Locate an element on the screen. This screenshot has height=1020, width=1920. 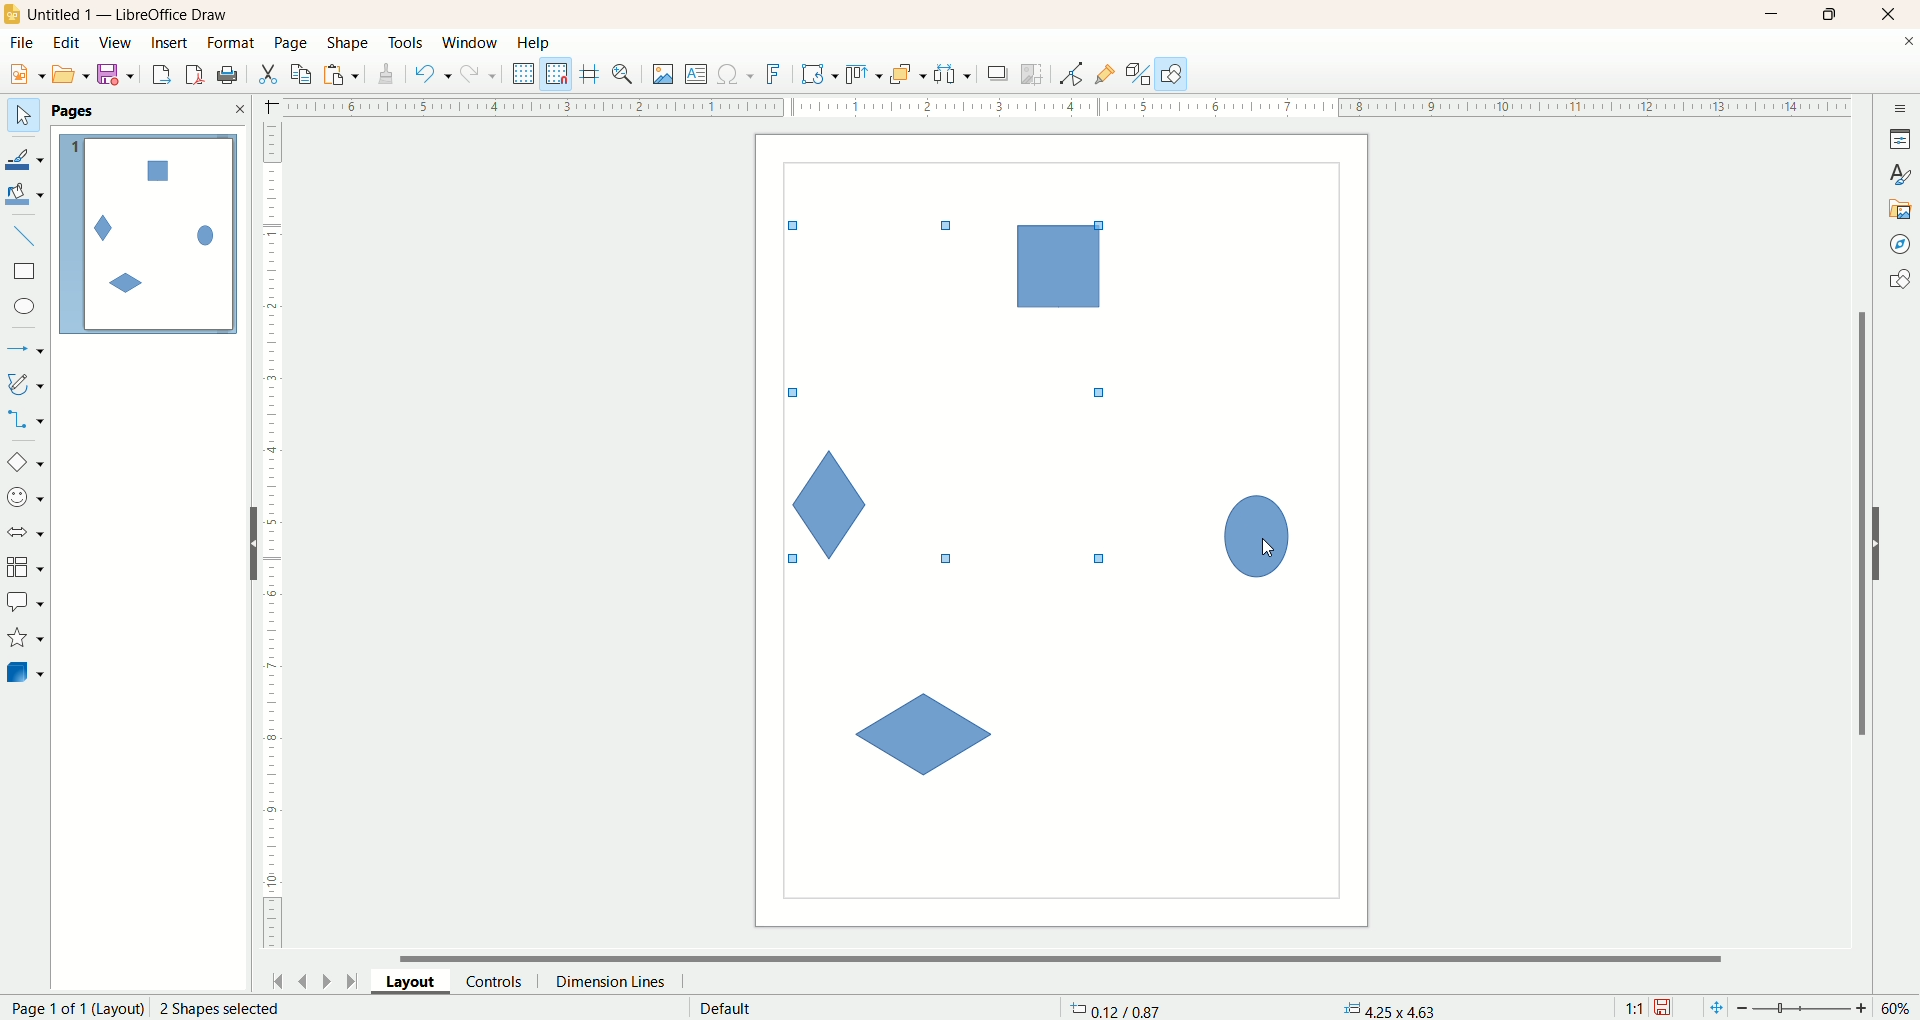
navigator is located at coordinates (1901, 245).